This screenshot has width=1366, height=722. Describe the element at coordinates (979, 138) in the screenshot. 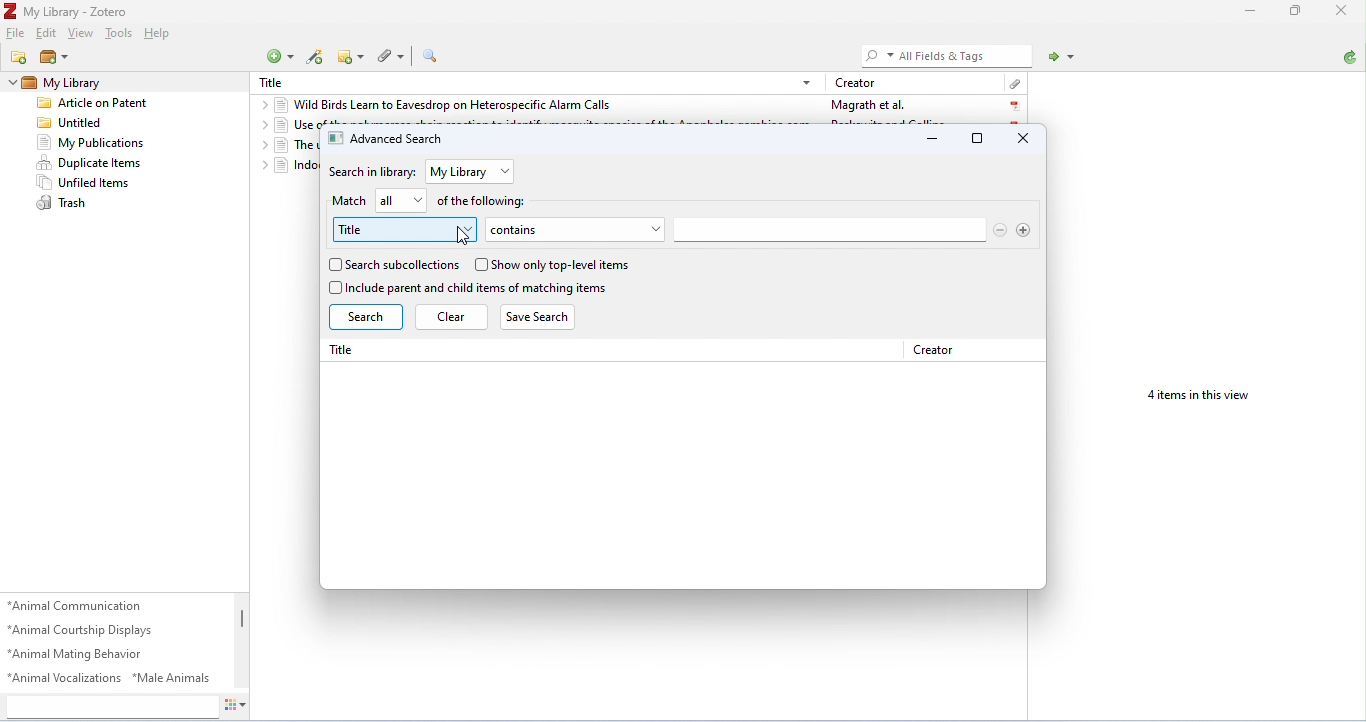

I see `maximize` at that location.